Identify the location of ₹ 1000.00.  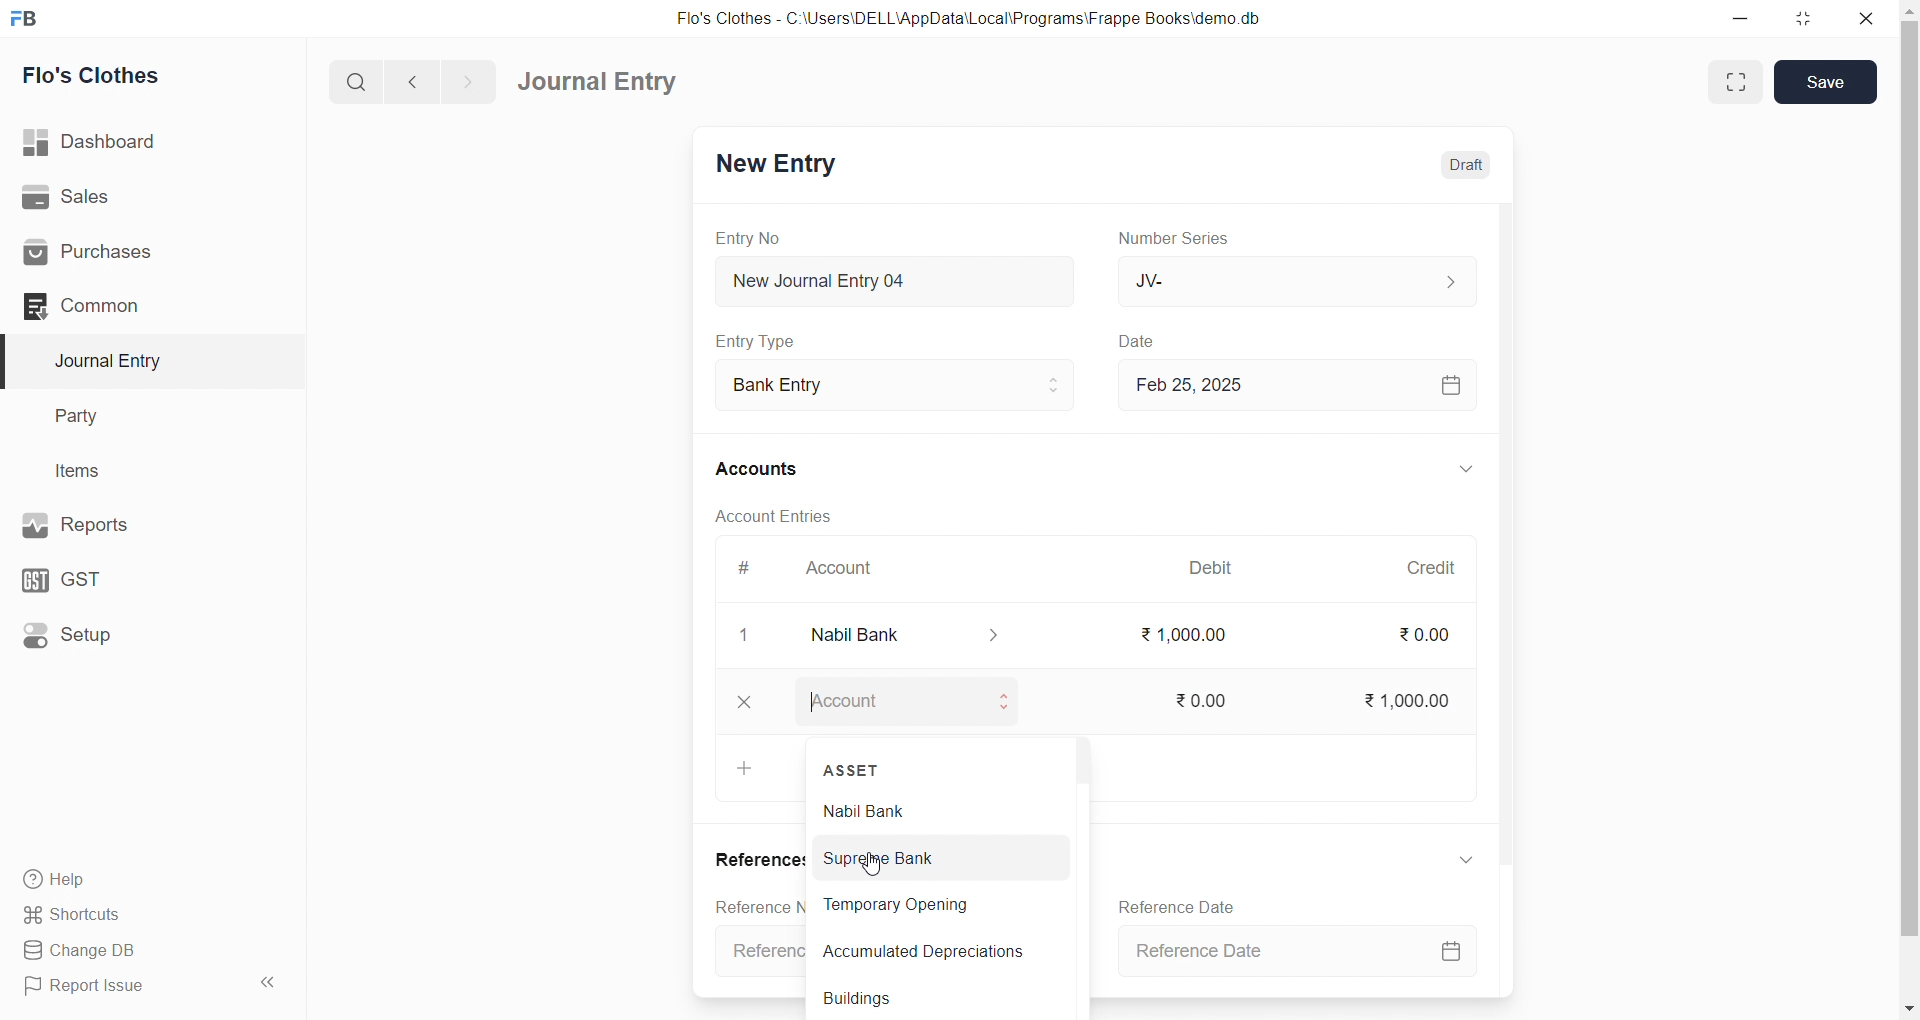
(1403, 702).